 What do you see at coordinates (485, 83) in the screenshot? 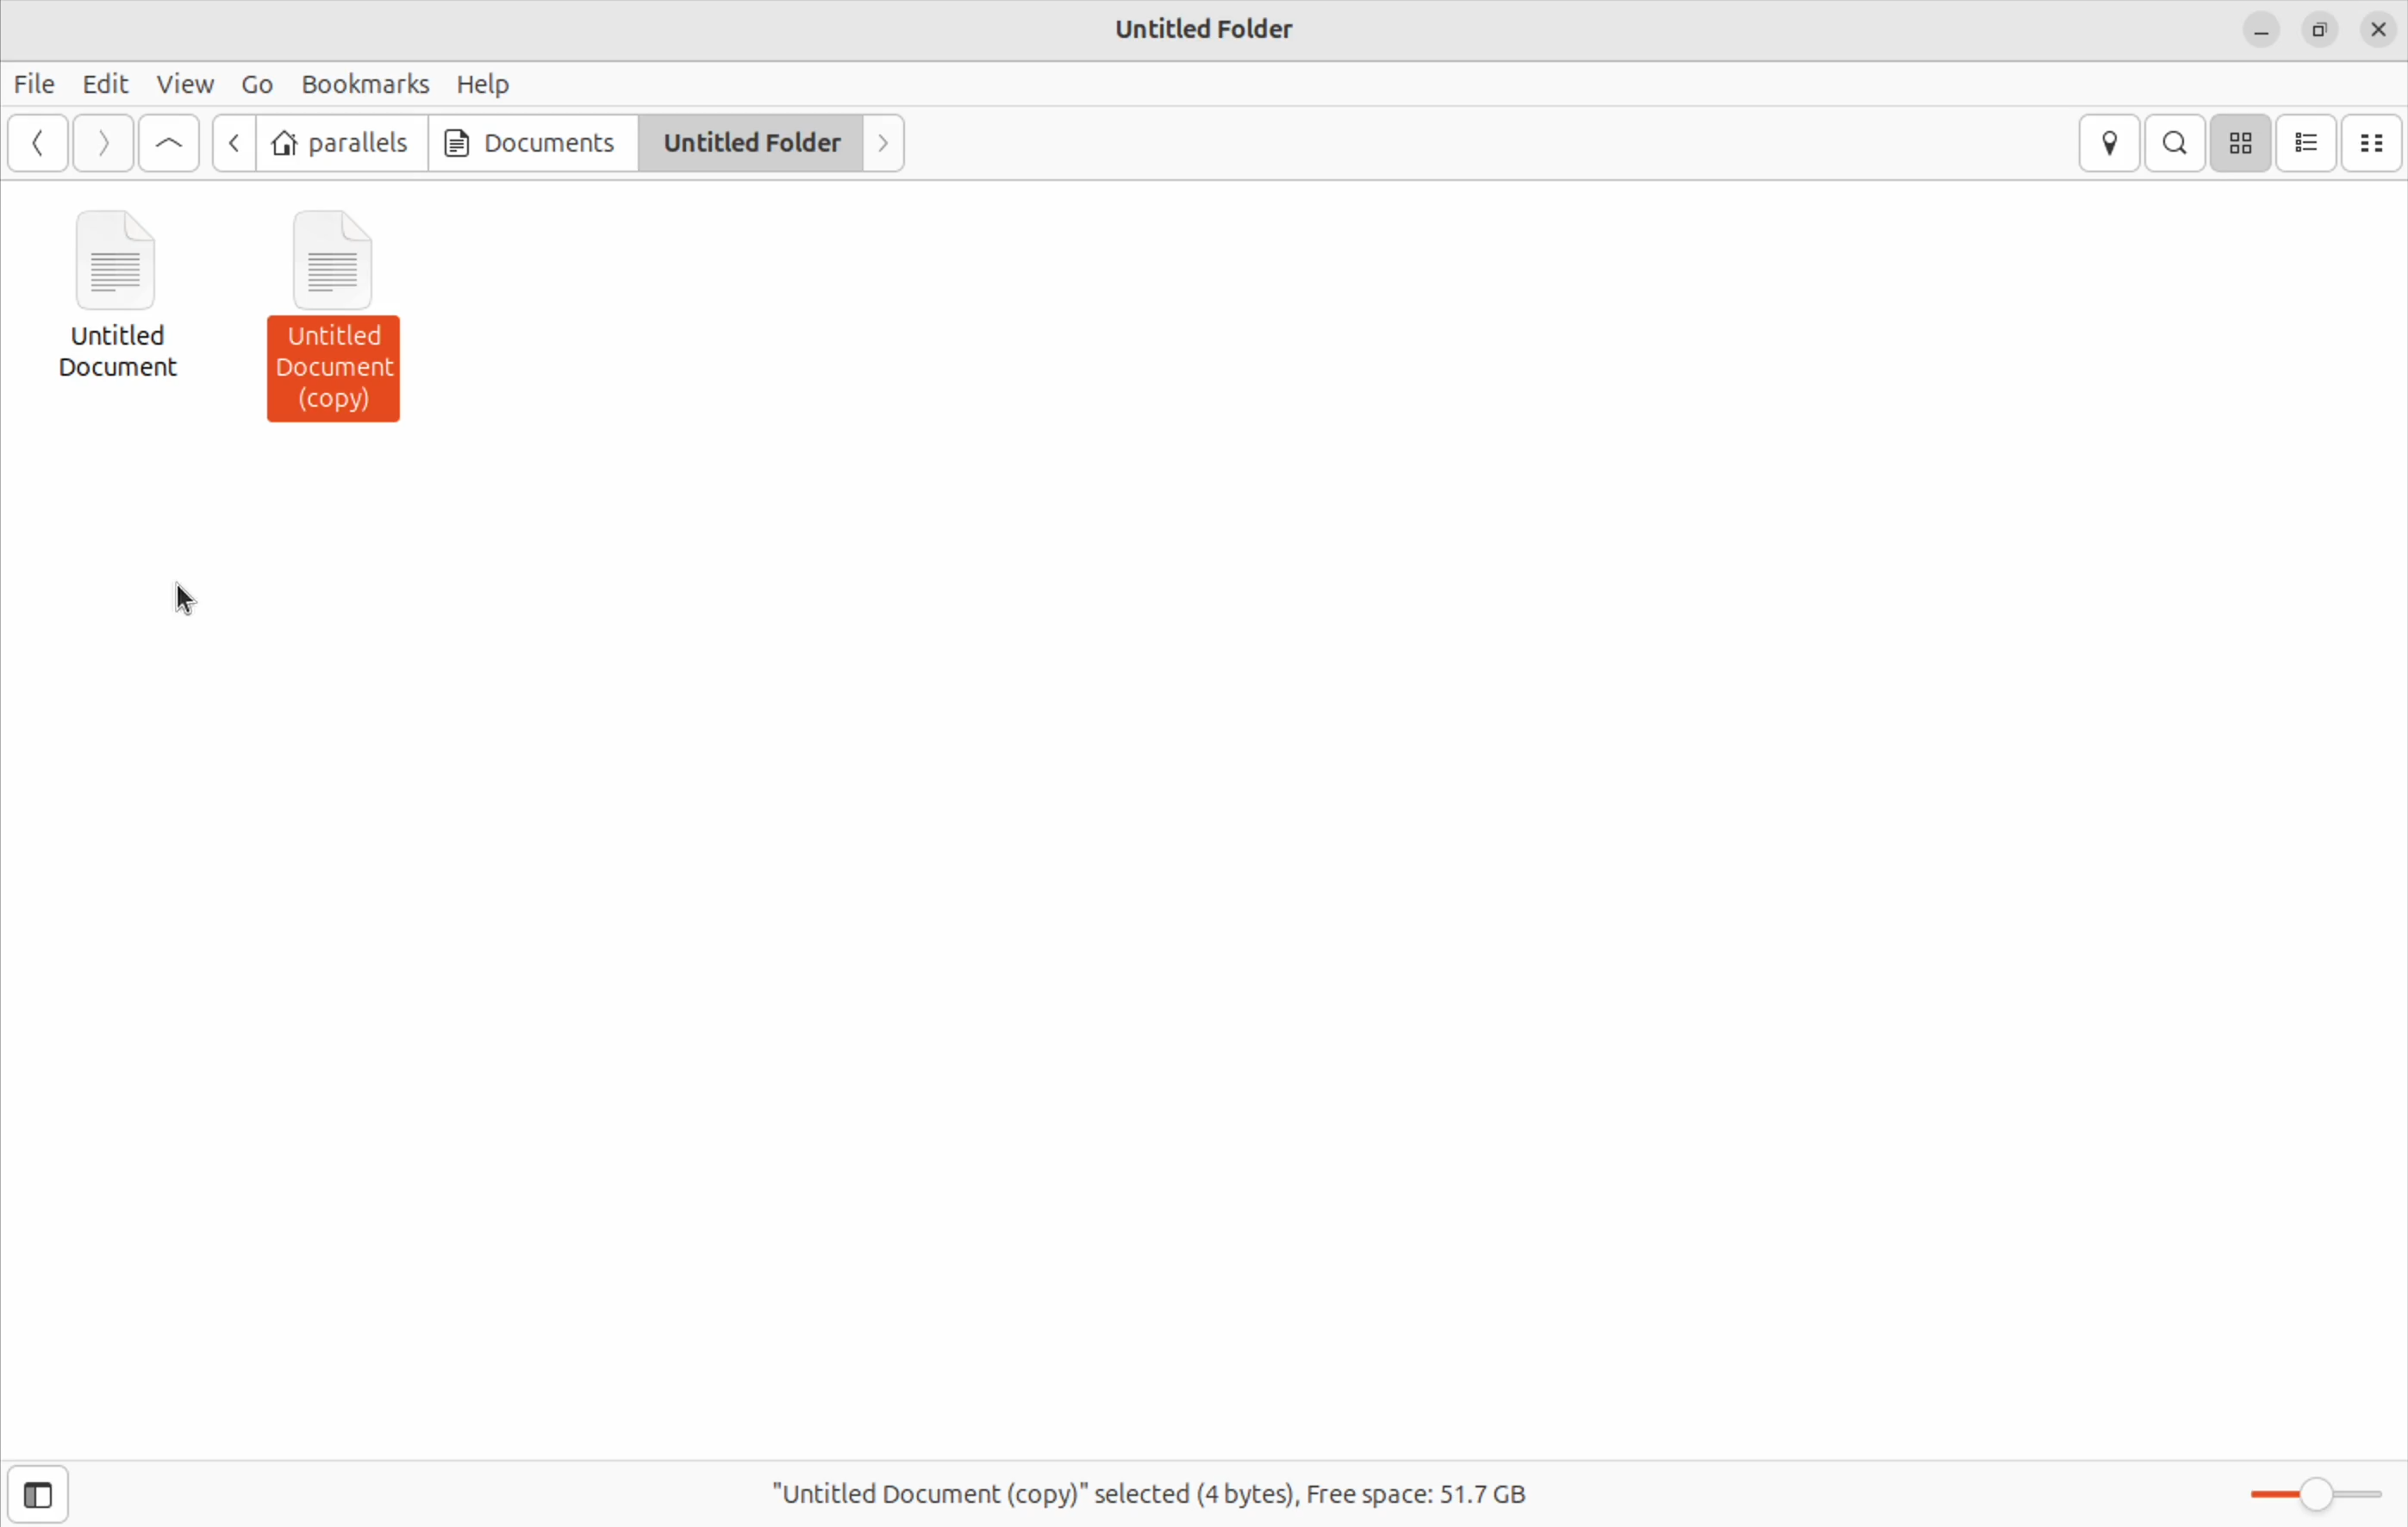
I see `Help` at bounding box center [485, 83].